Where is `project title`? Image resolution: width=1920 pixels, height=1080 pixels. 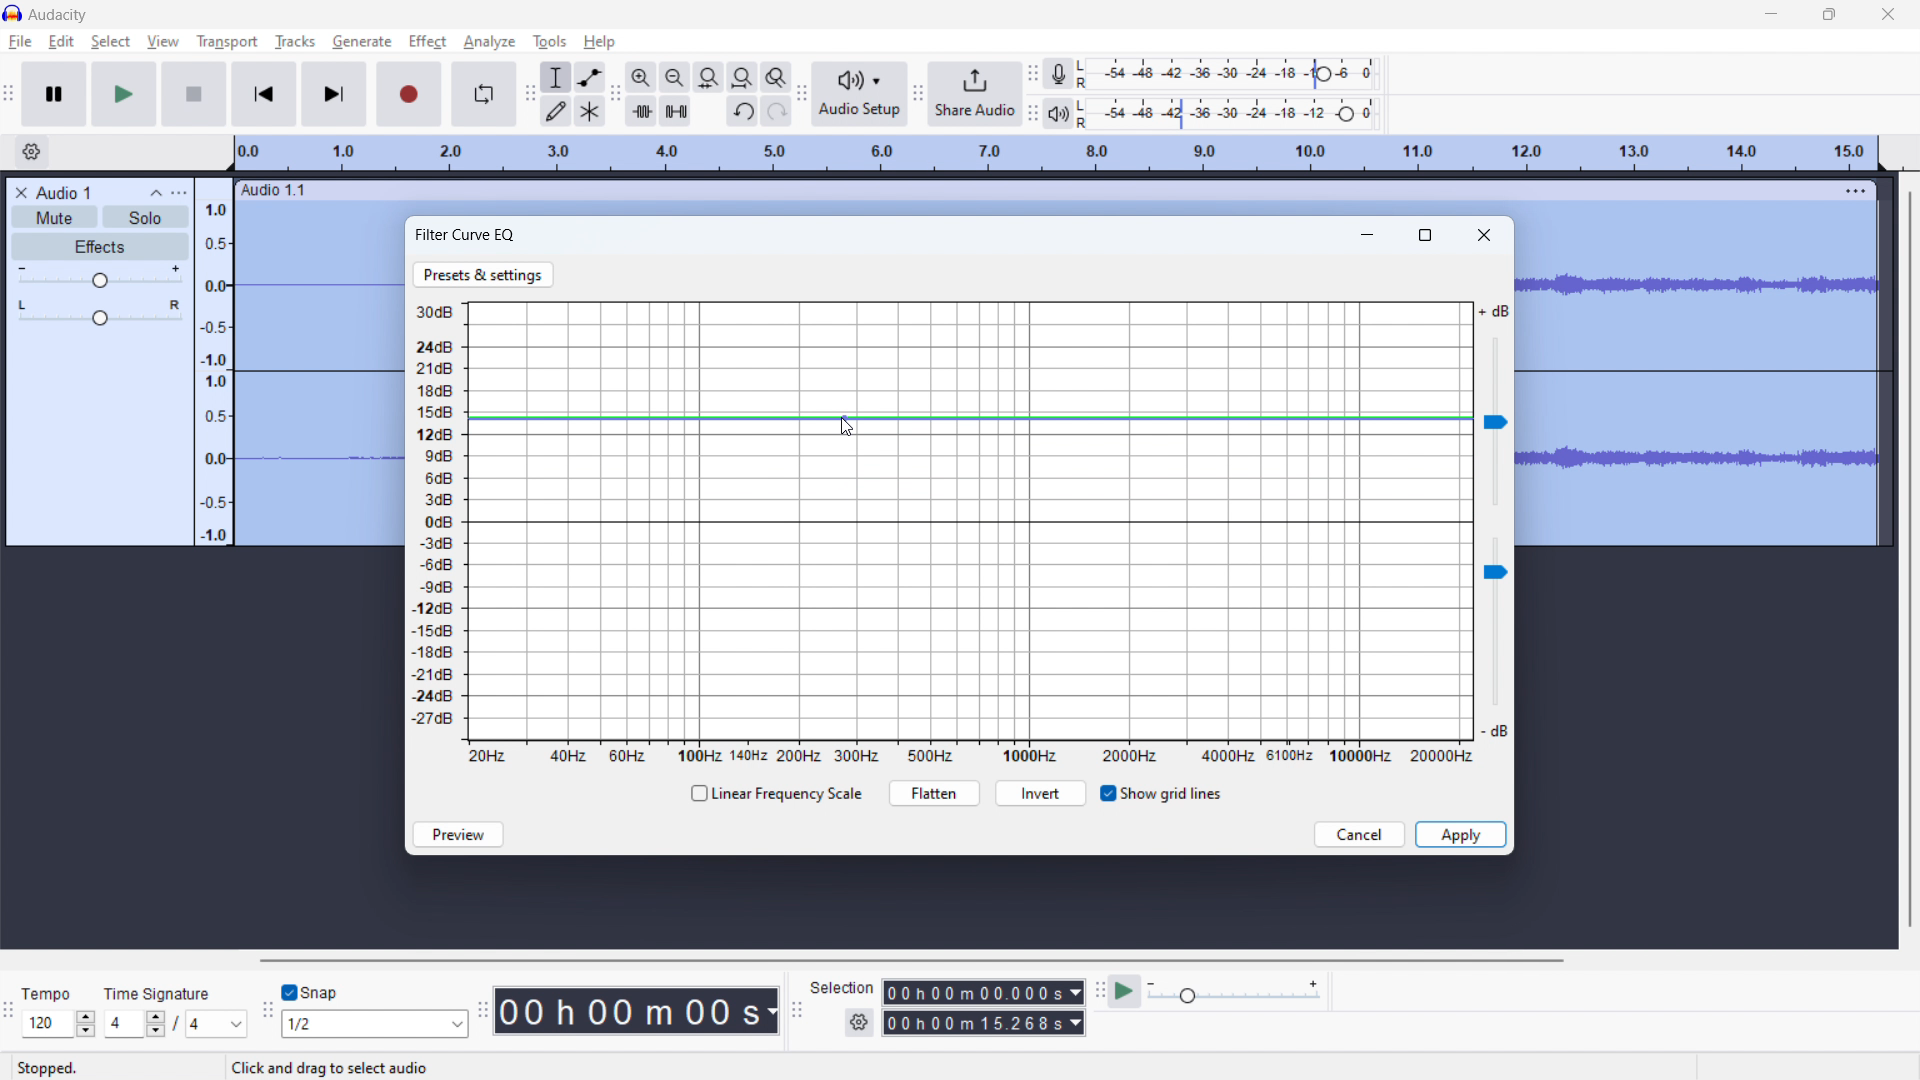 project title is located at coordinates (64, 193).